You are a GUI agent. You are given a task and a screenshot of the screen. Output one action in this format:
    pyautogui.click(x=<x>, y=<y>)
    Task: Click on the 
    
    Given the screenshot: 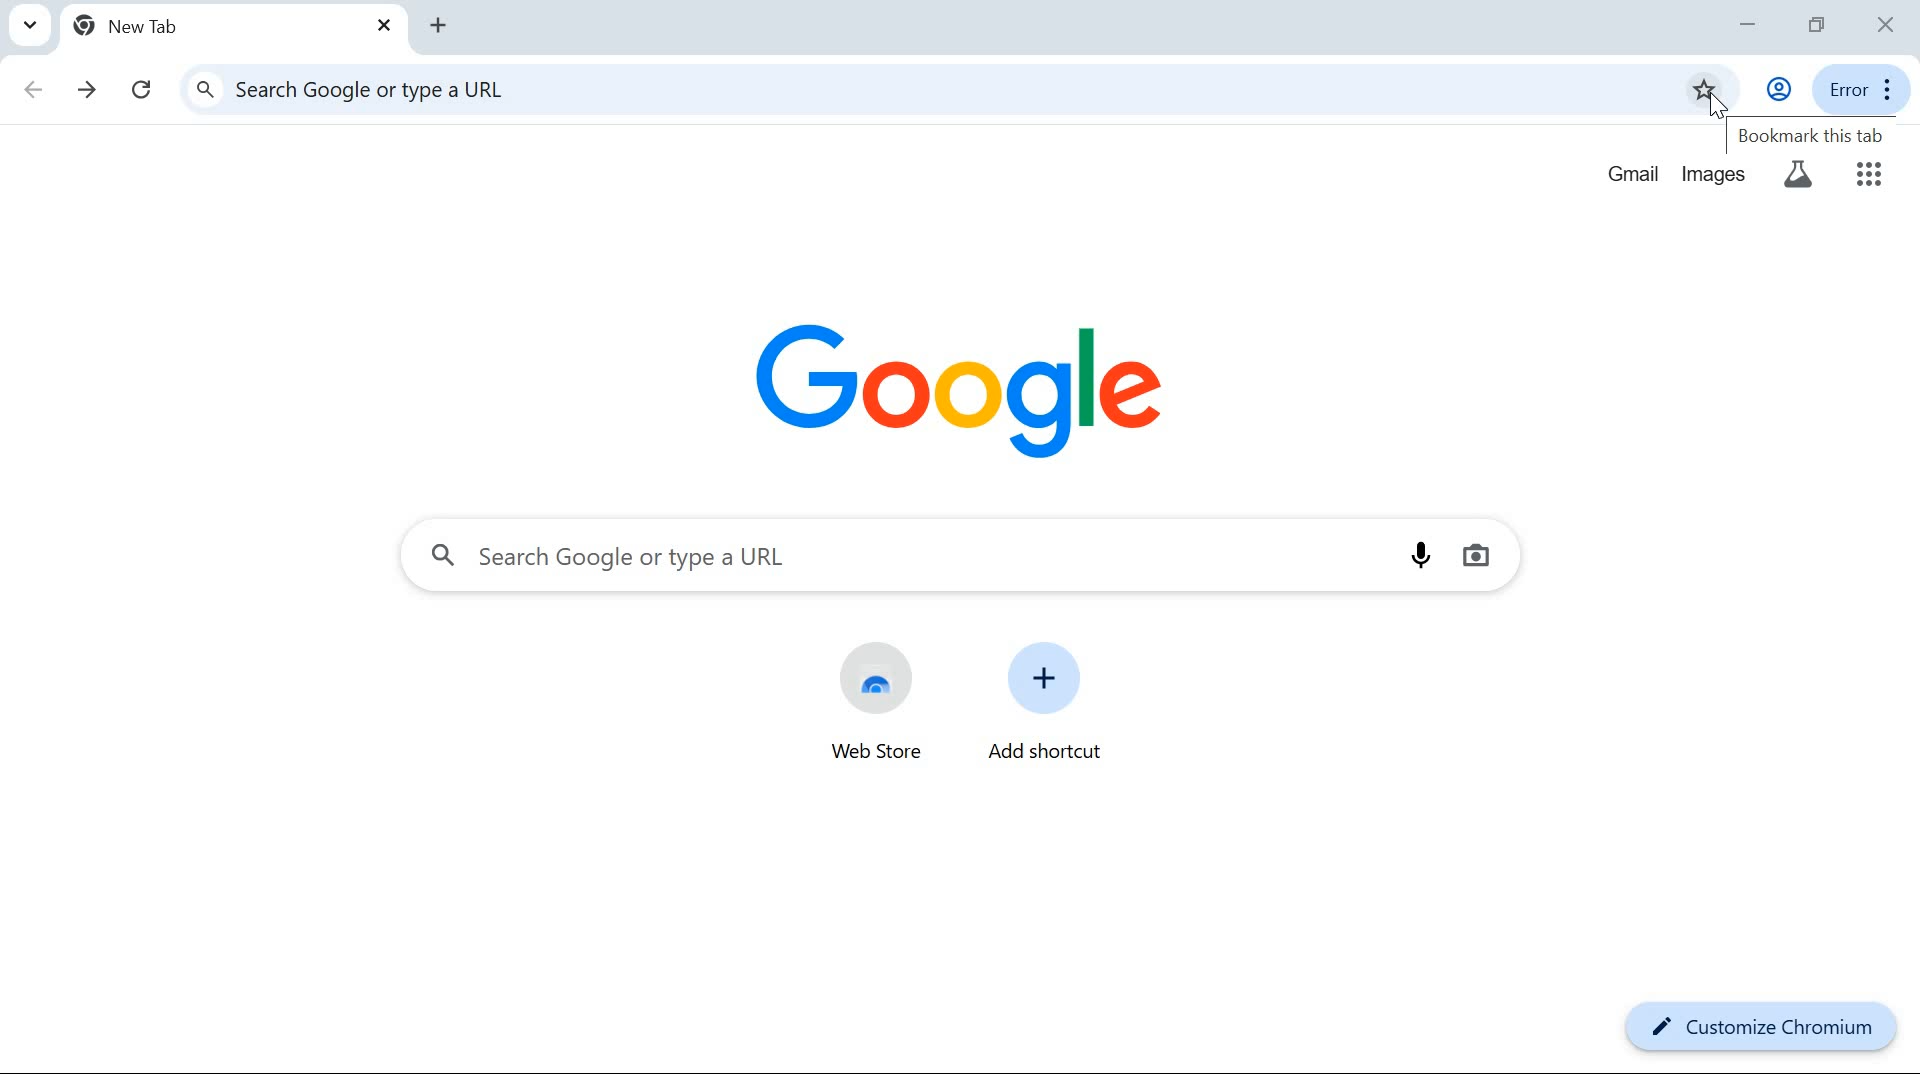 What is the action you would take?
    pyautogui.click(x=1796, y=177)
    